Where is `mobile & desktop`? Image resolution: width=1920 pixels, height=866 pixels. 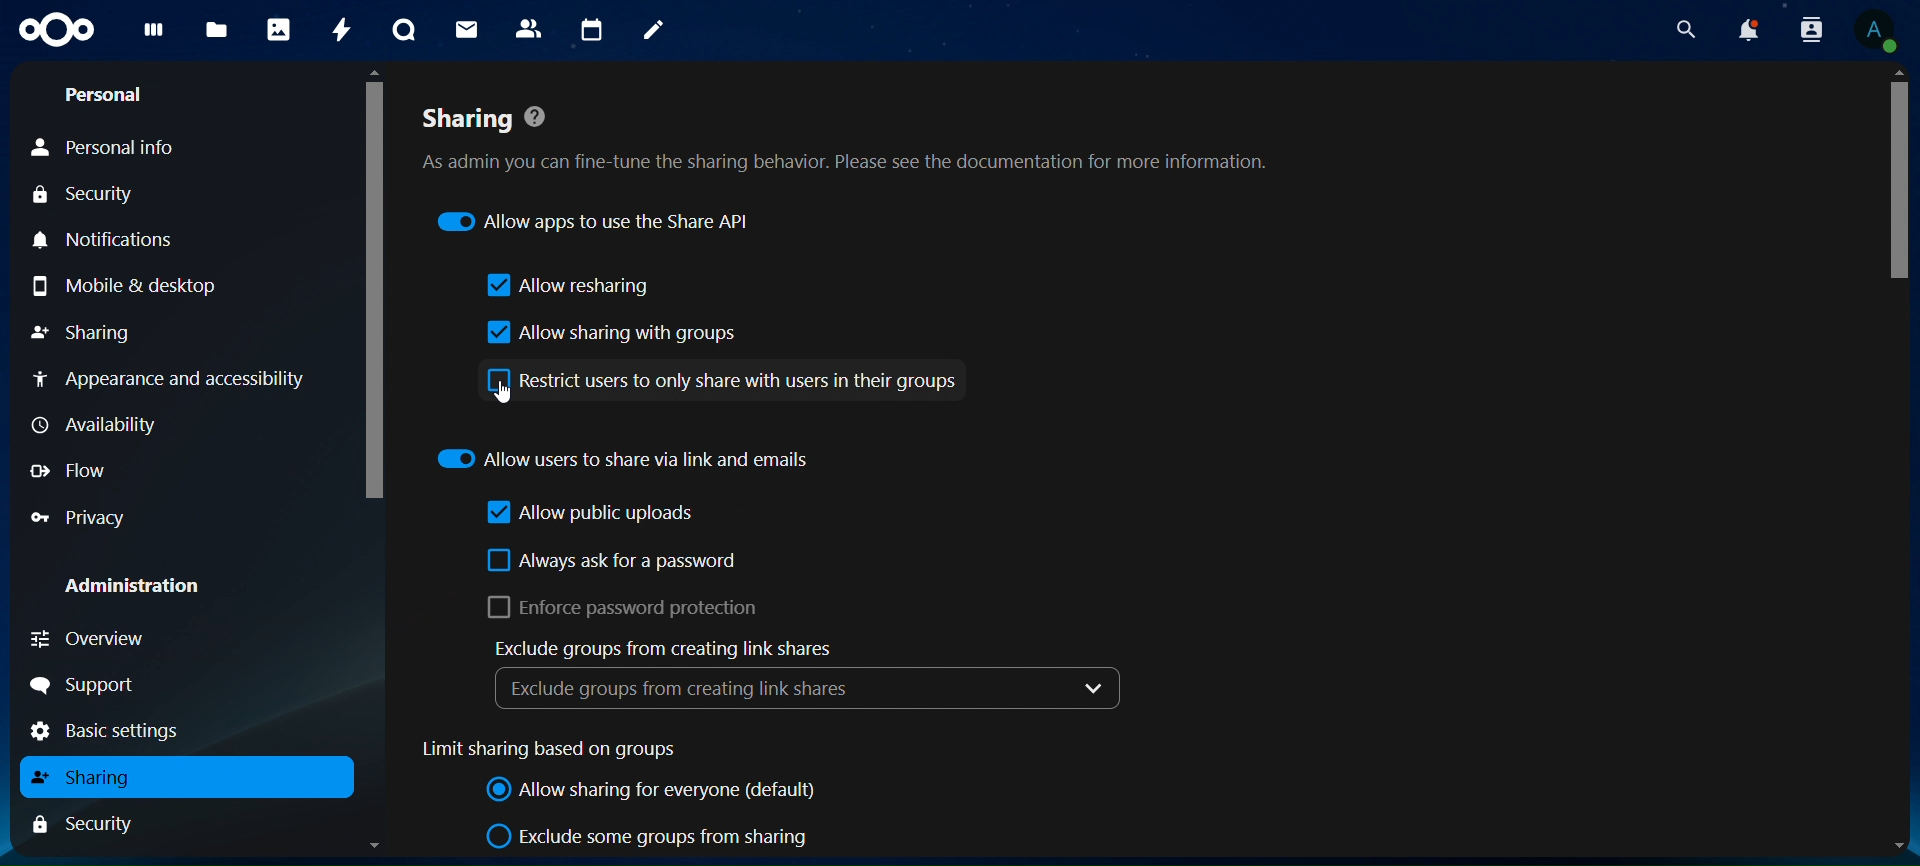
mobile & desktop is located at coordinates (130, 287).